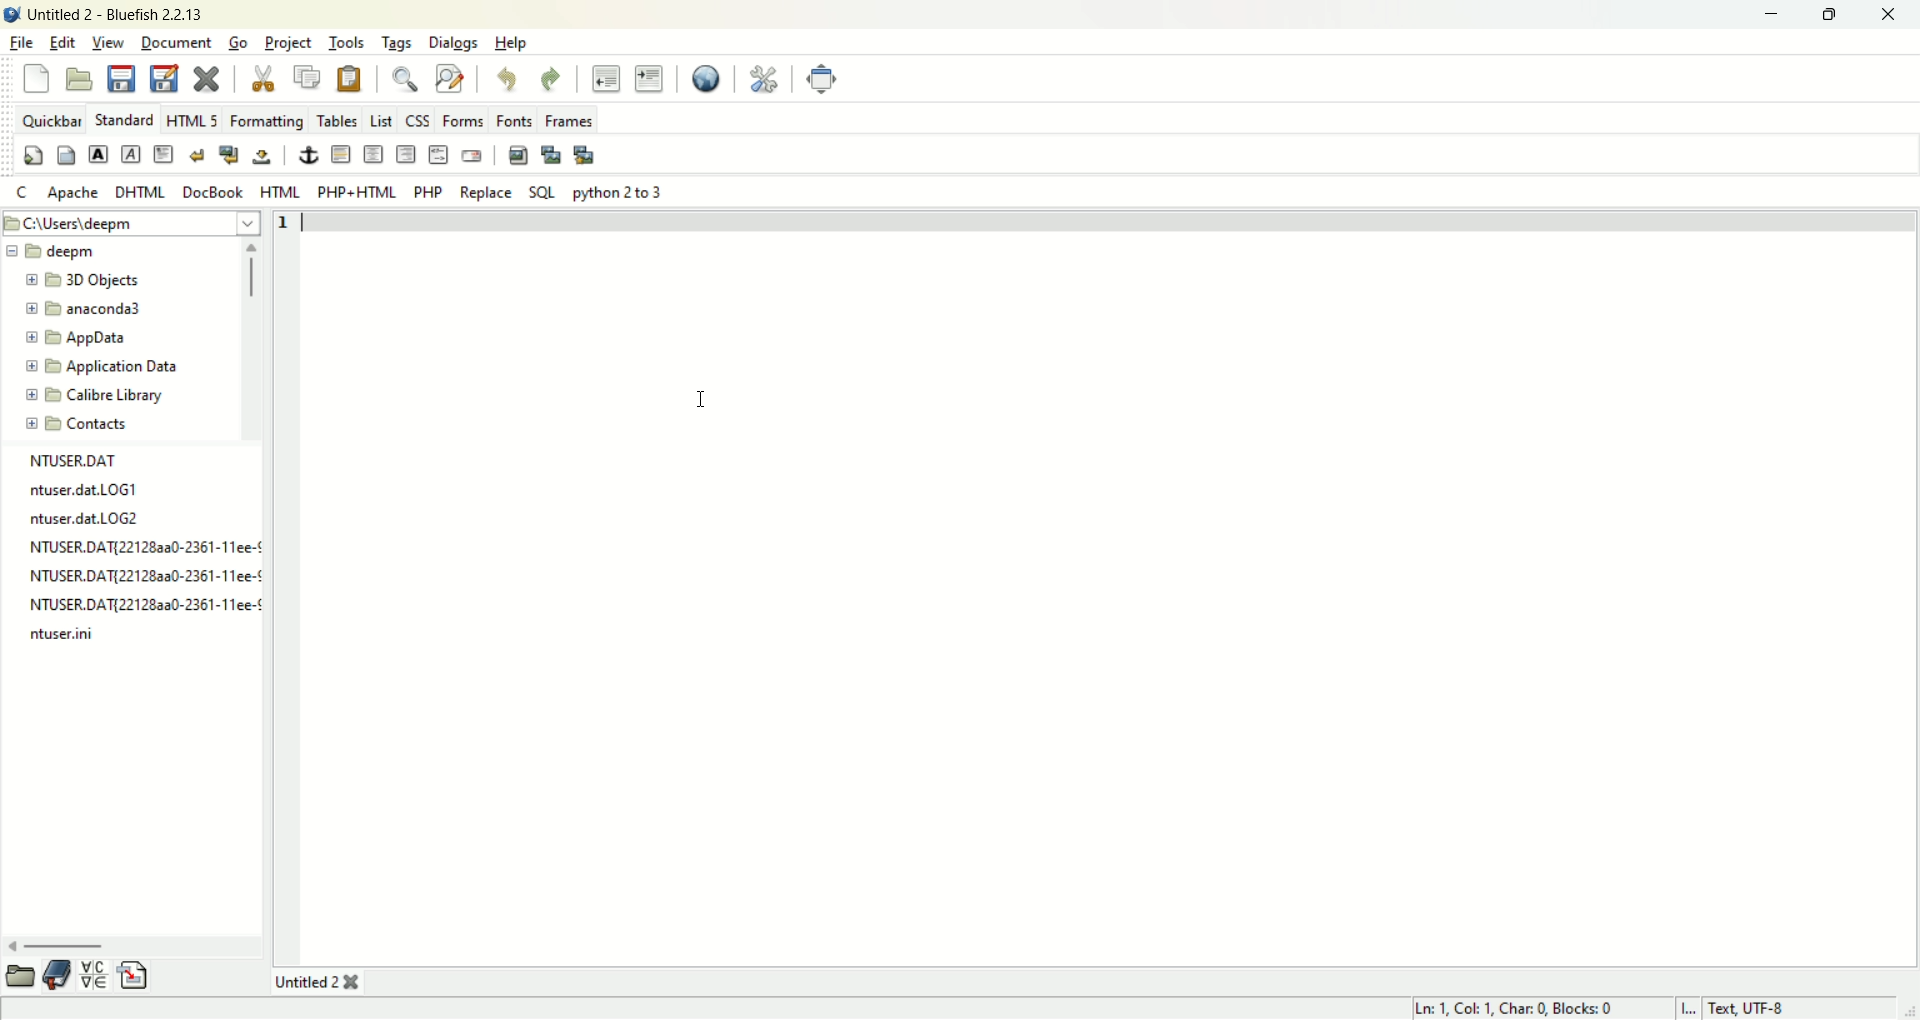 Image resolution: width=1920 pixels, height=1020 pixels. I want to click on line number, so click(289, 226).